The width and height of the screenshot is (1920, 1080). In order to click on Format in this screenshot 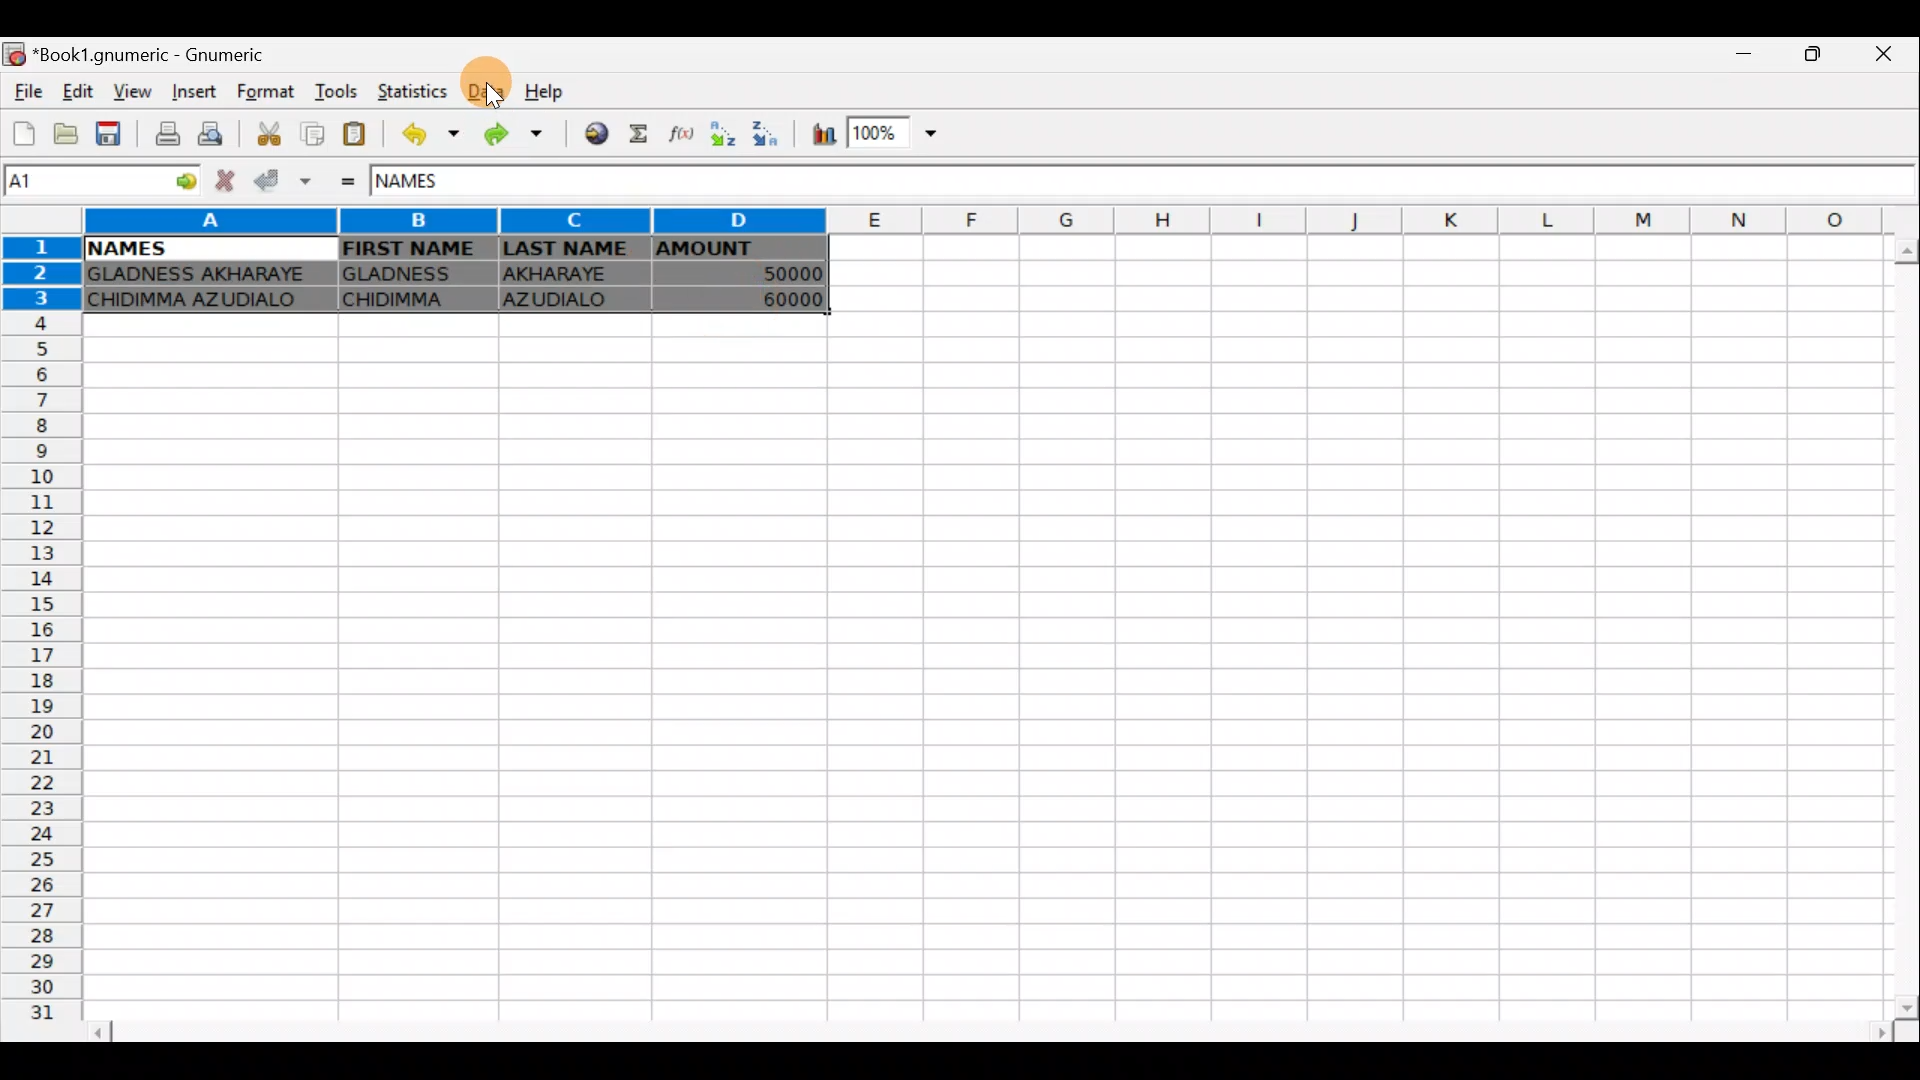, I will do `click(271, 93)`.